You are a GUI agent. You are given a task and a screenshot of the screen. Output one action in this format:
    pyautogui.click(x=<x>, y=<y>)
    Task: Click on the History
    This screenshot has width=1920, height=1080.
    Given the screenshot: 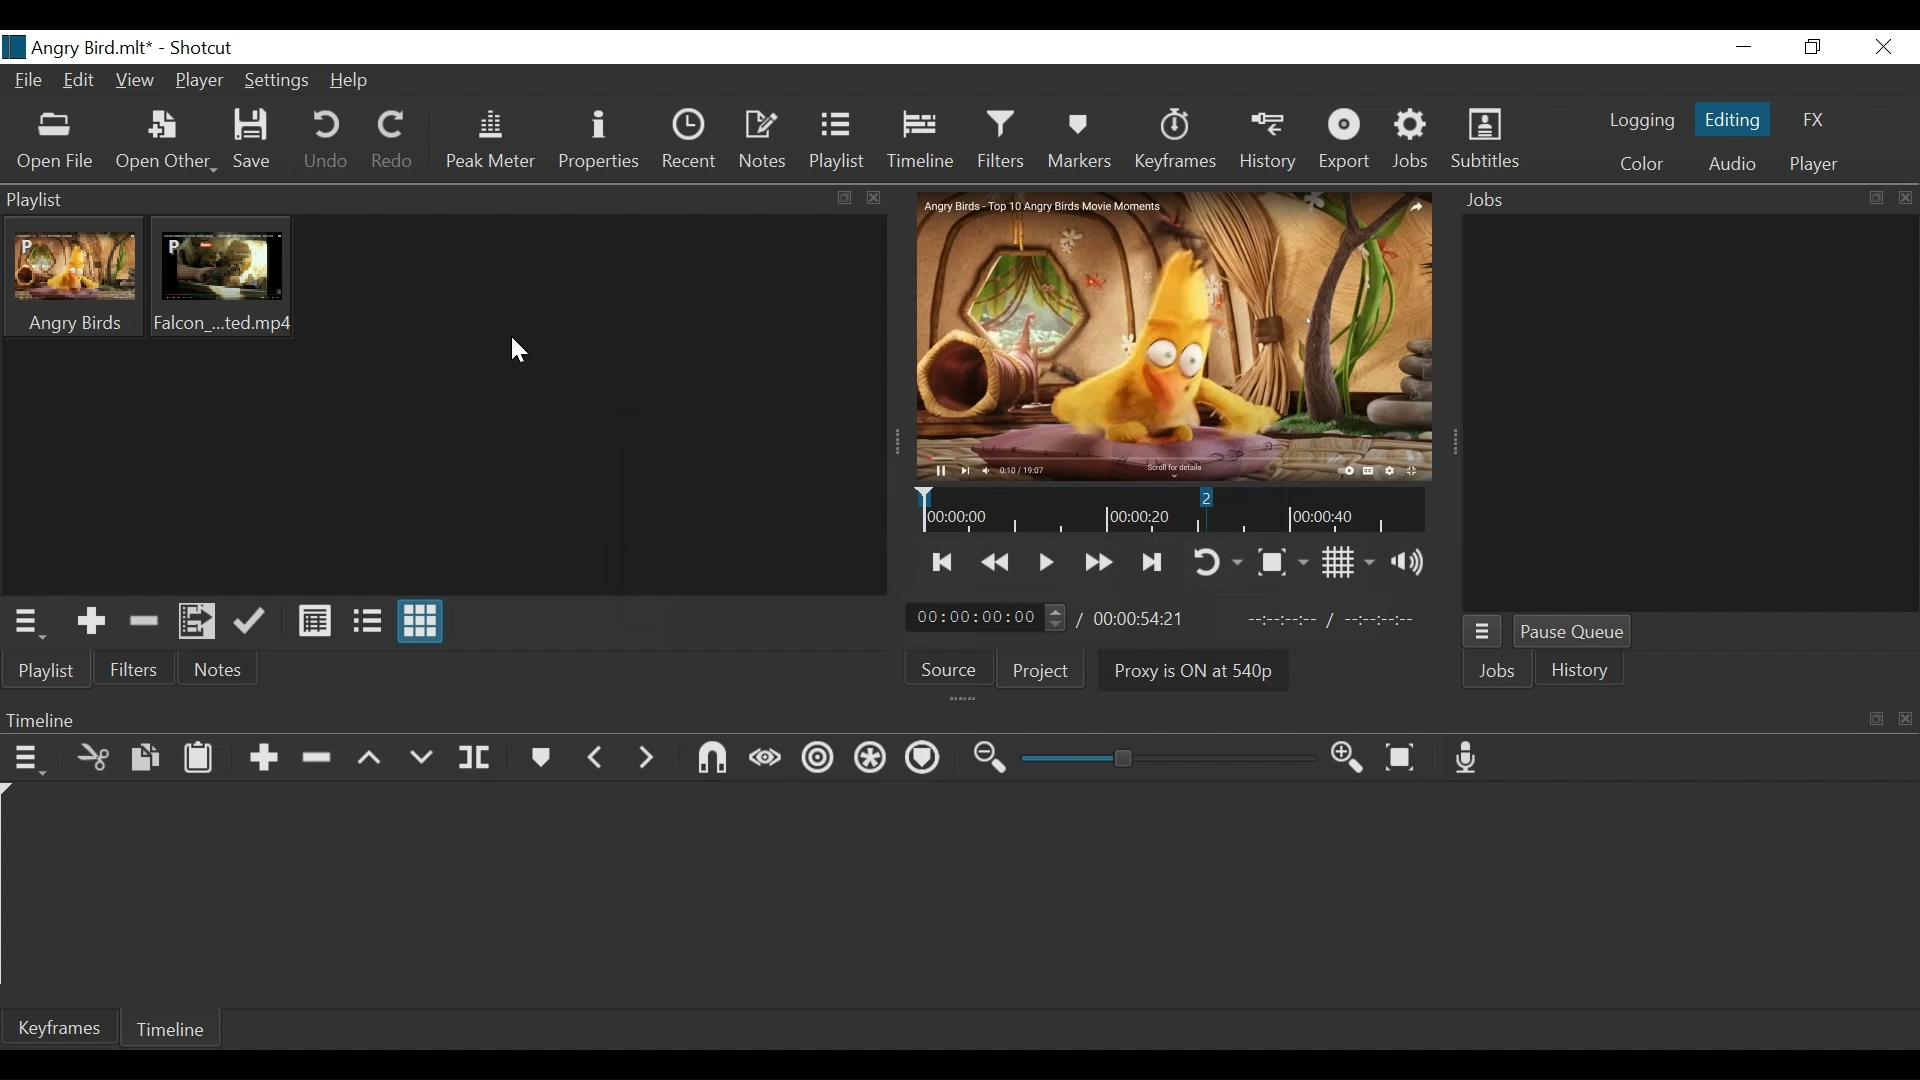 What is the action you would take?
    pyautogui.click(x=1581, y=671)
    